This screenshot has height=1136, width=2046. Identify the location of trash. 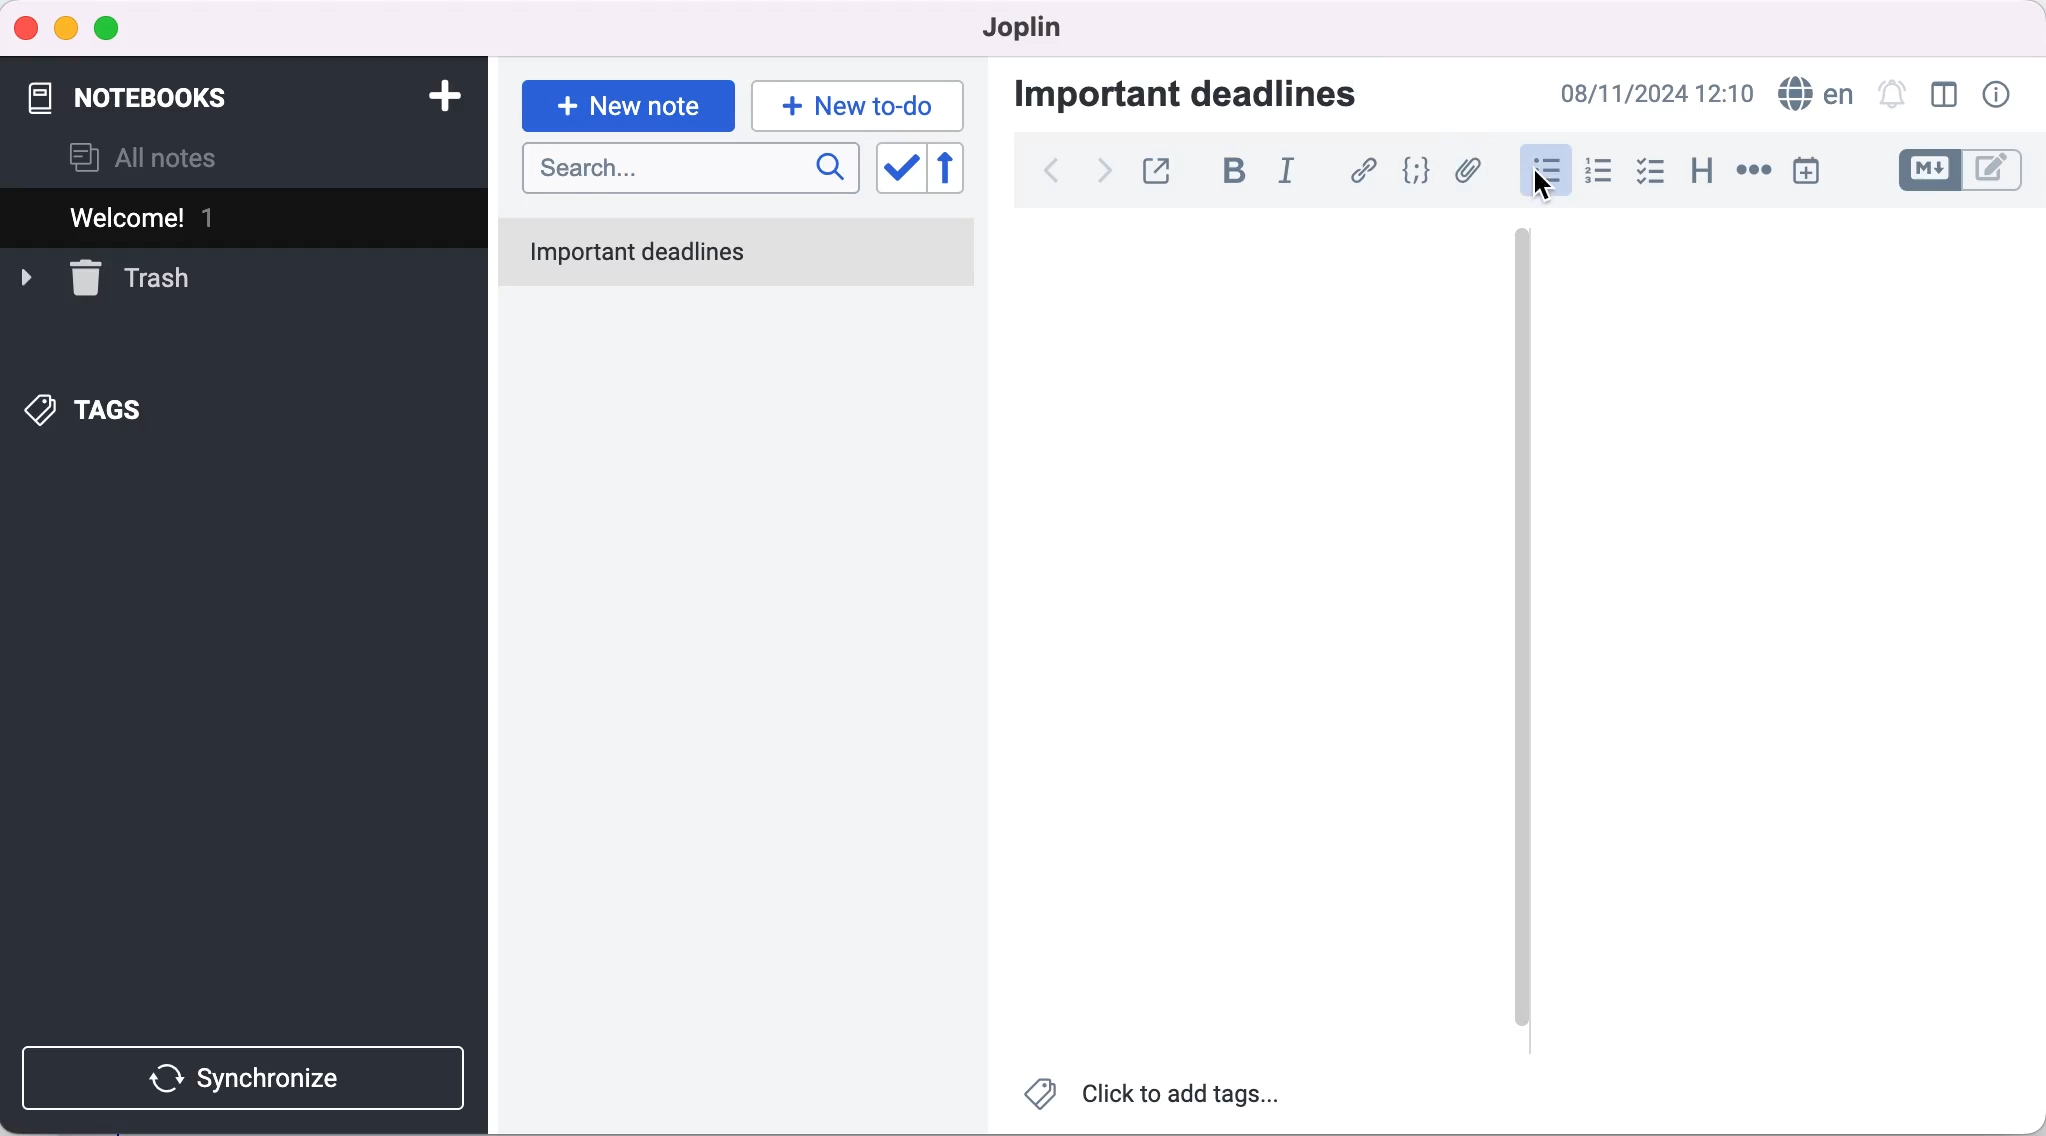
(132, 278).